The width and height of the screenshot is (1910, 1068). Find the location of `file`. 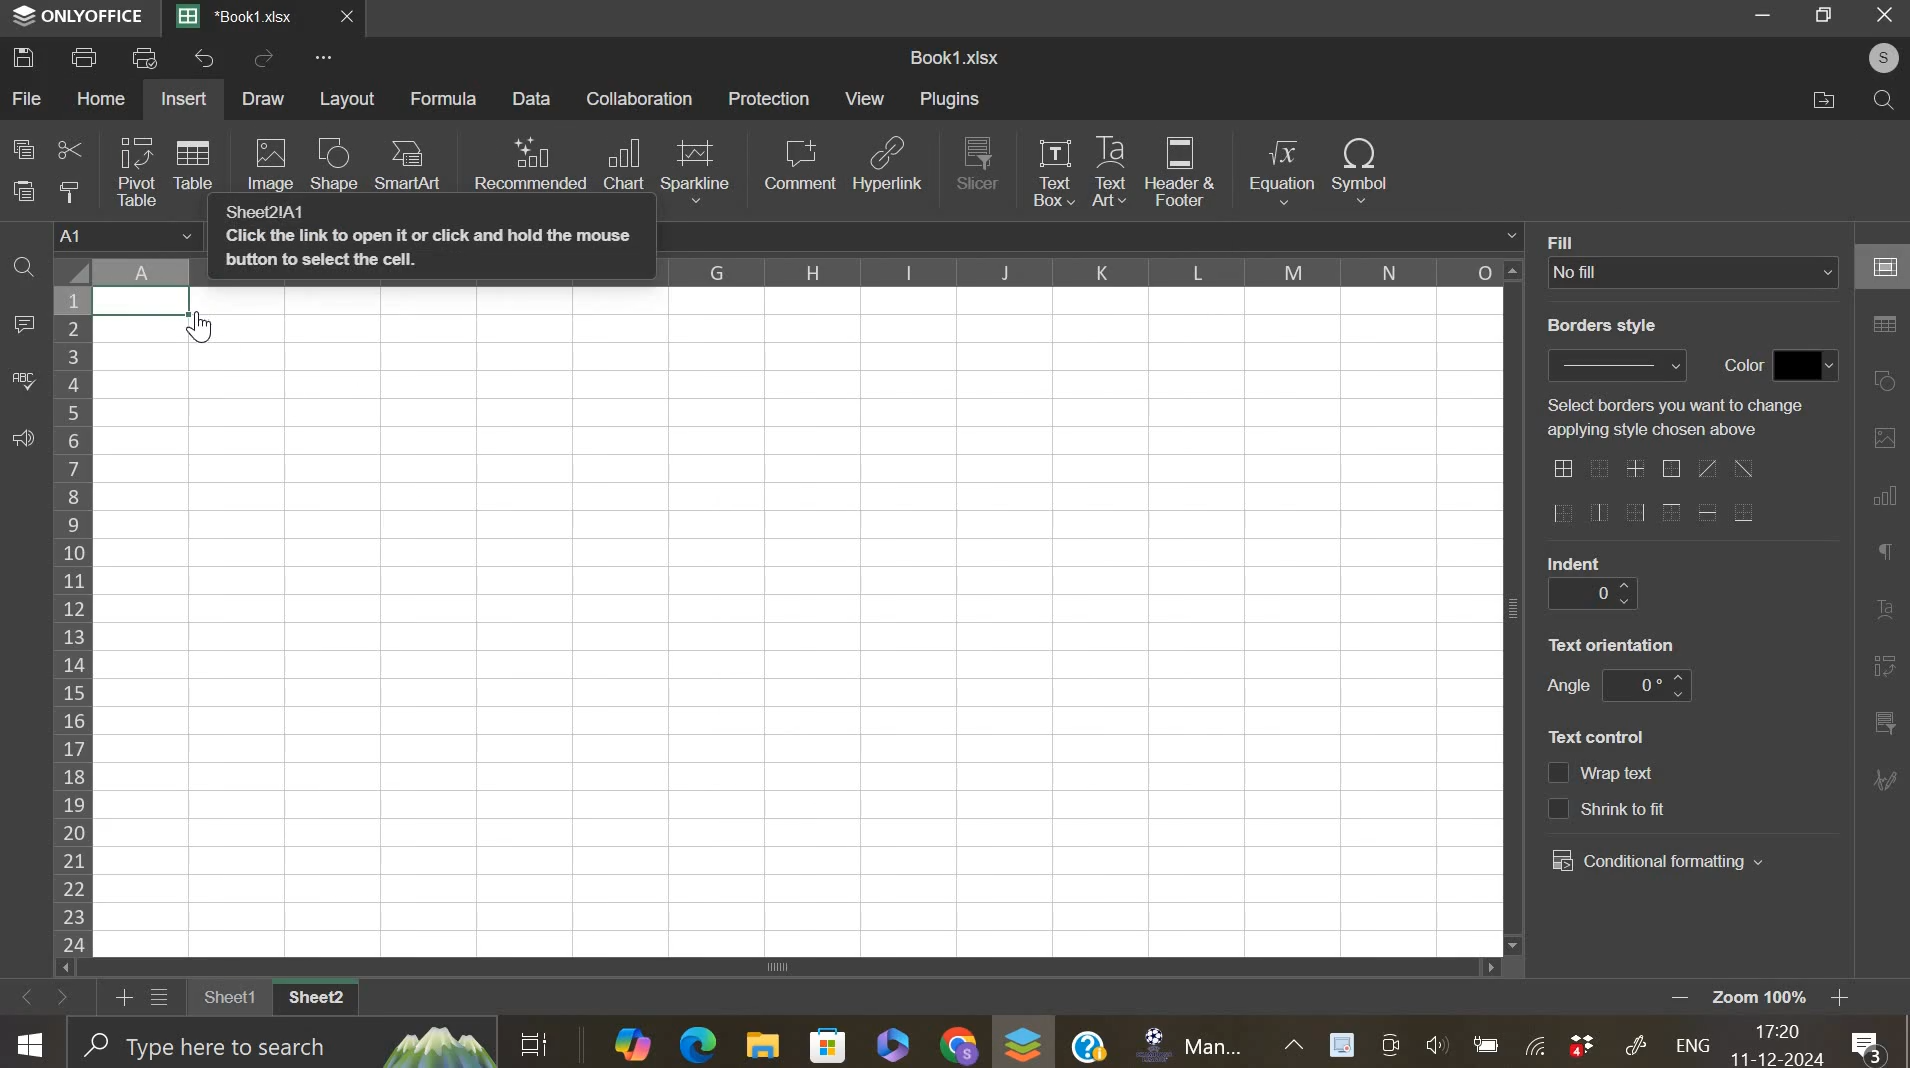

file is located at coordinates (28, 98).